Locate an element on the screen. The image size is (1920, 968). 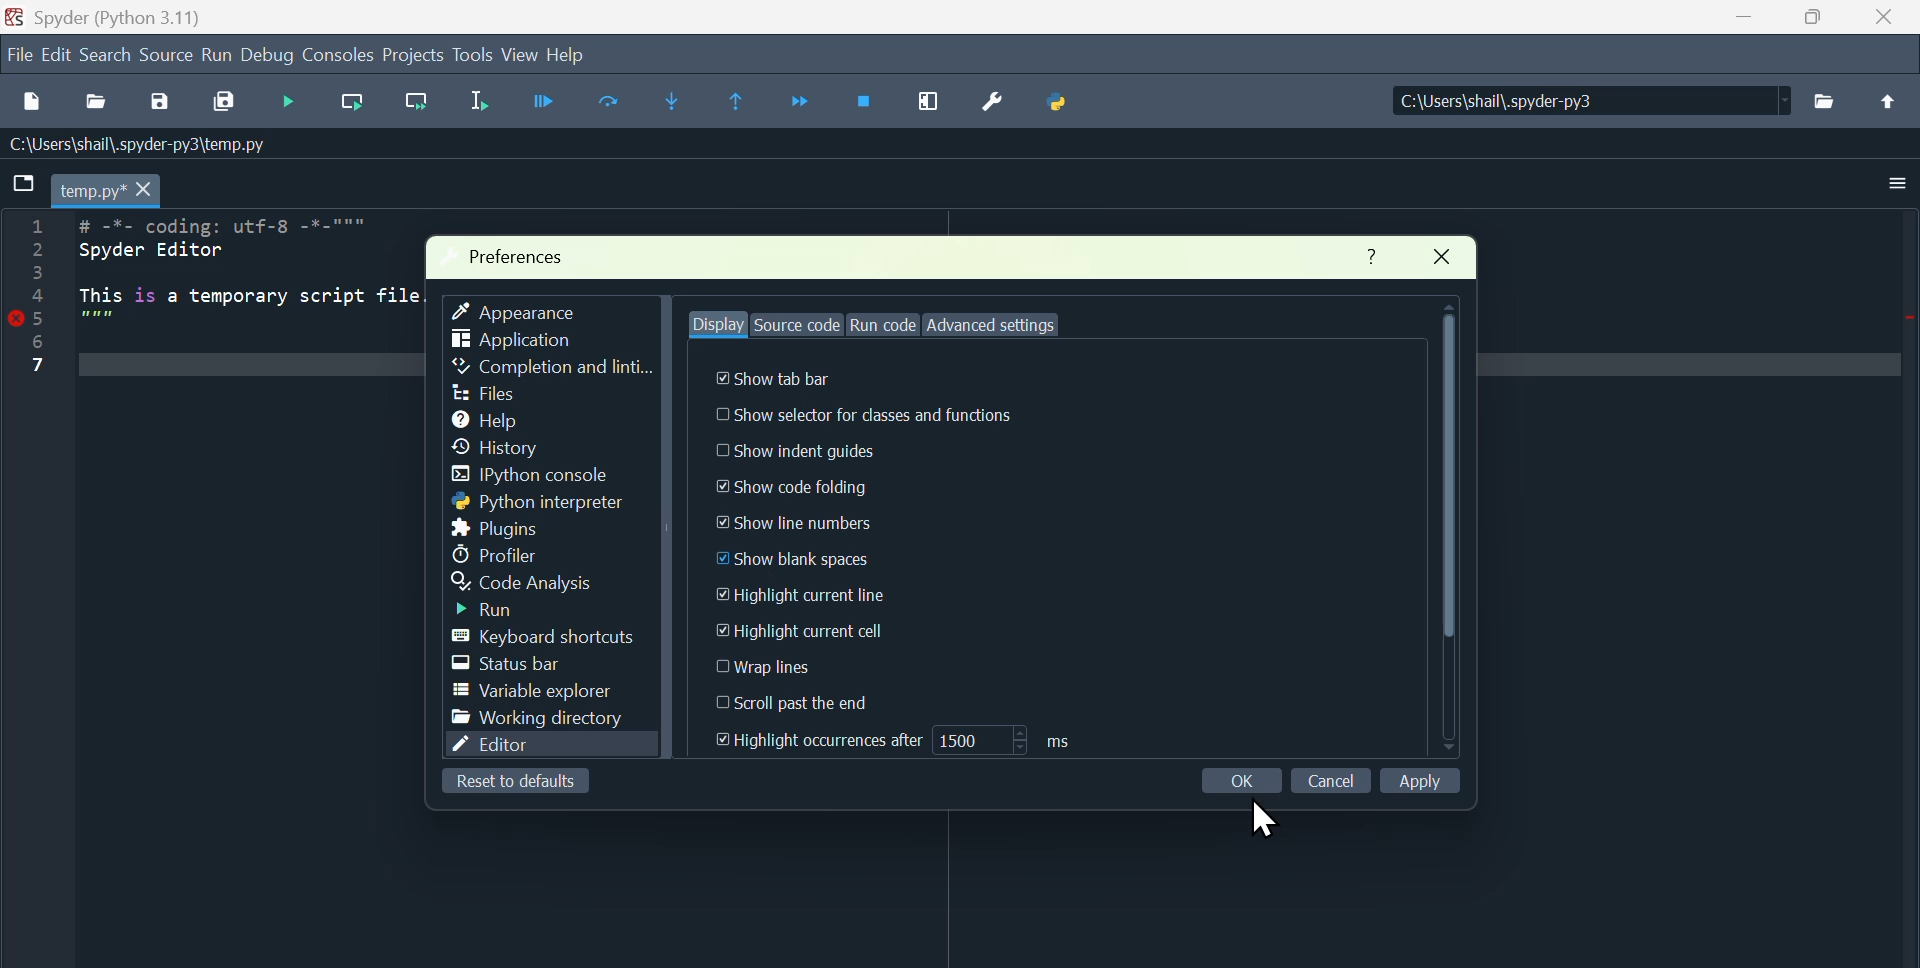
Reset to default is located at coordinates (521, 781).